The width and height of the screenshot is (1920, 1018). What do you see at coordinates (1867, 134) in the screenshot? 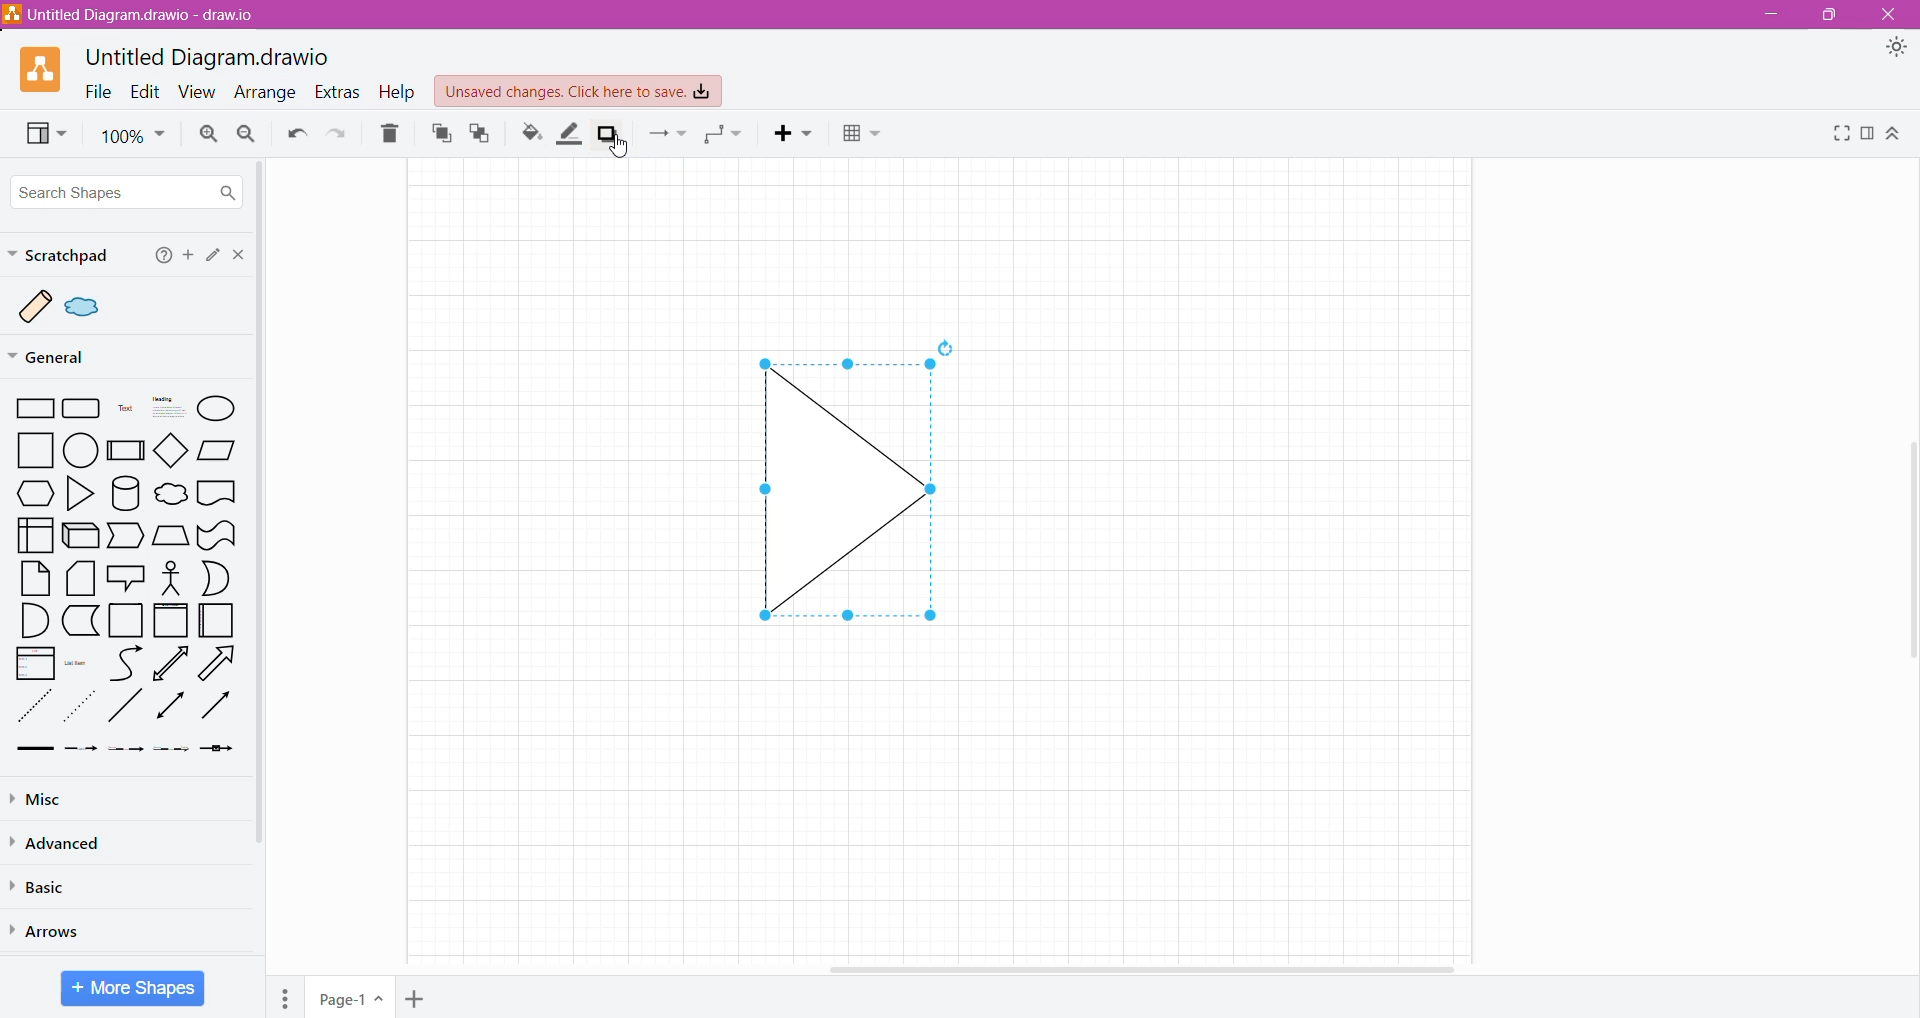
I see `Format` at bounding box center [1867, 134].